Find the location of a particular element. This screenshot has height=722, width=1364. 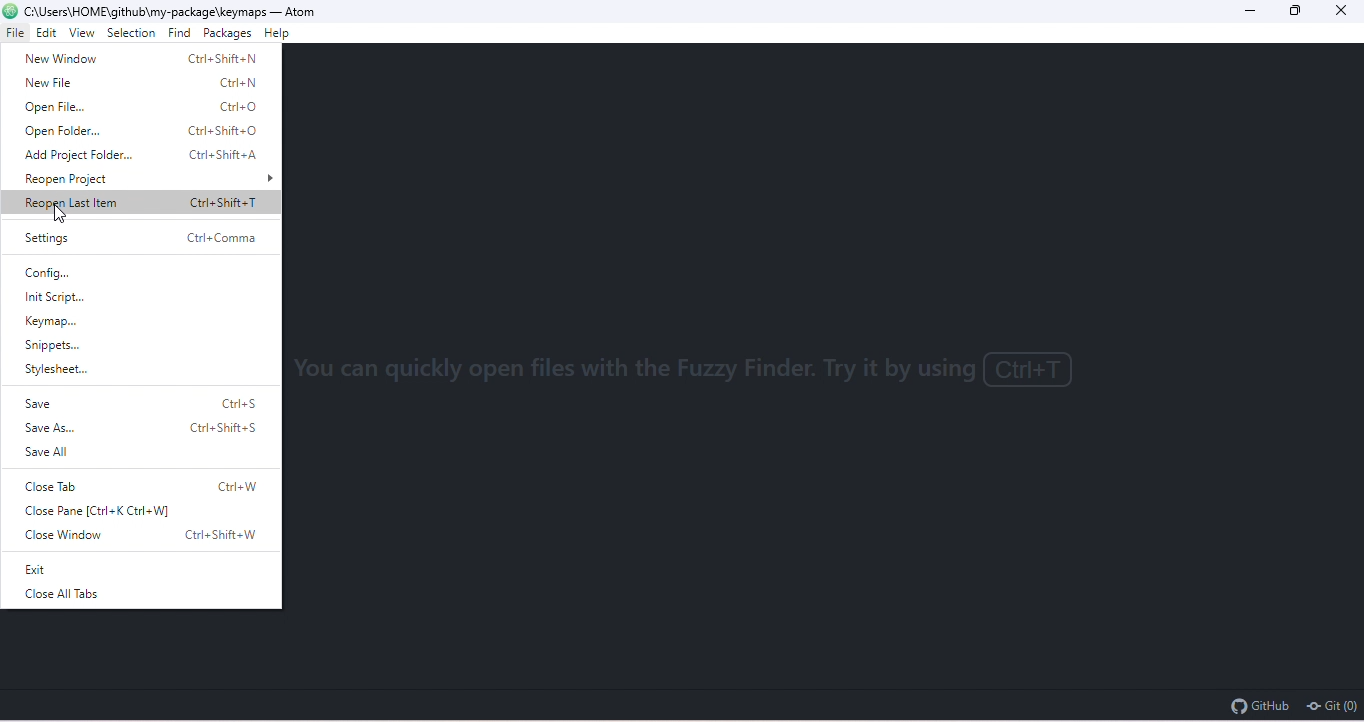

maximize is located at coordinates (1299, 14).